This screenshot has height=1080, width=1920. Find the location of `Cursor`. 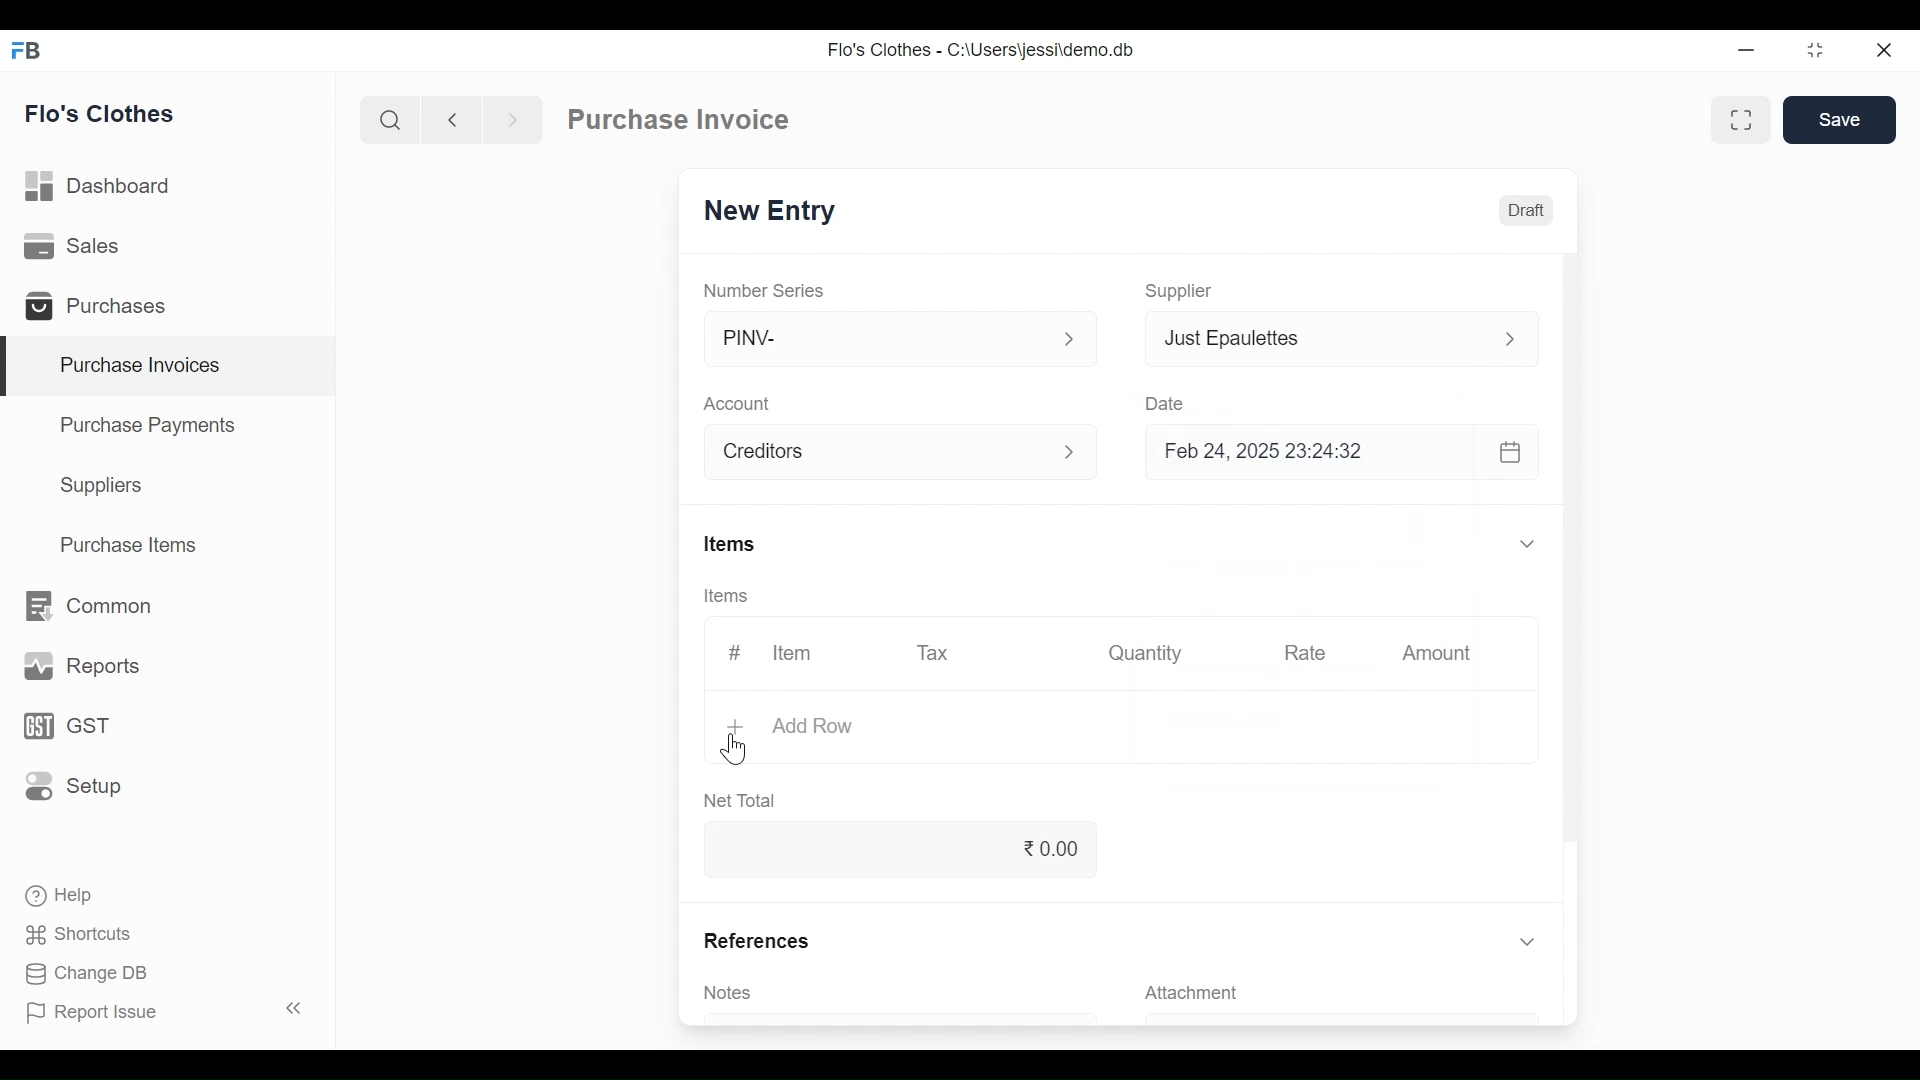

Cursor is located at coordinates (736, 748).